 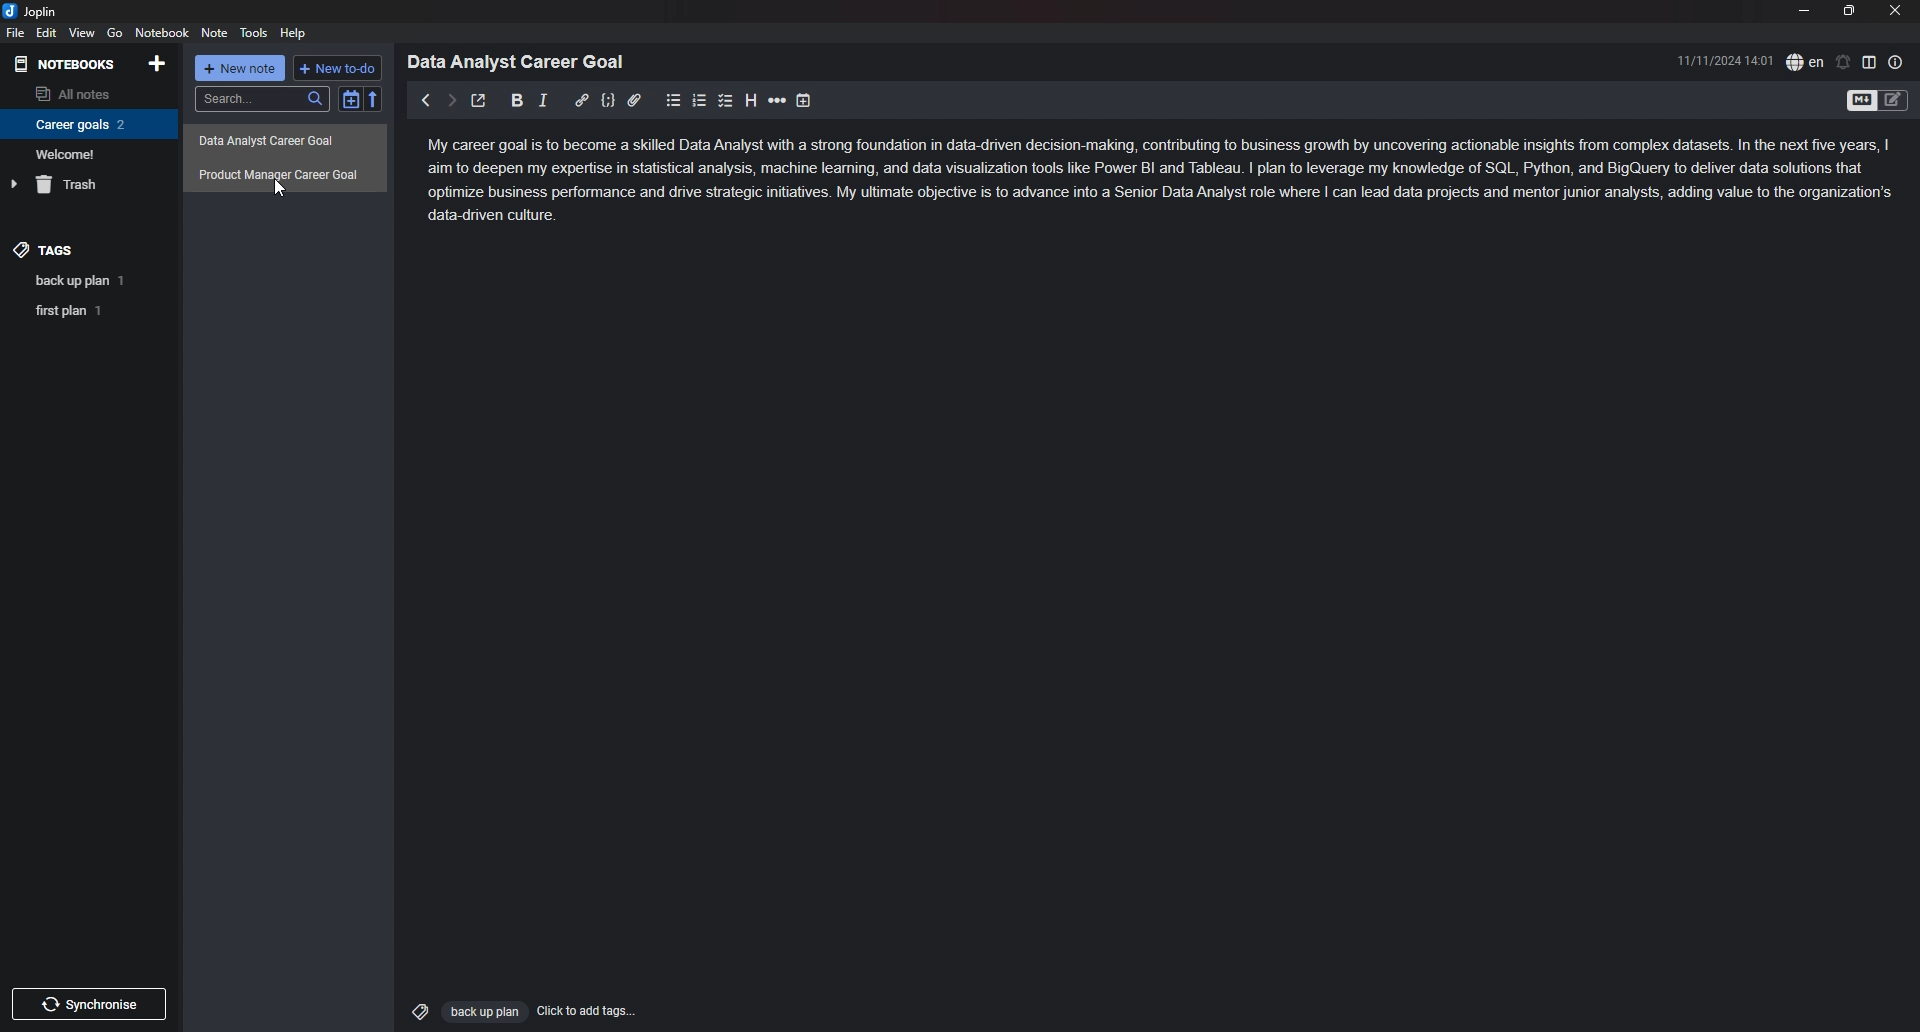 I want to click on hyperlink, so click(x=581, y=101).